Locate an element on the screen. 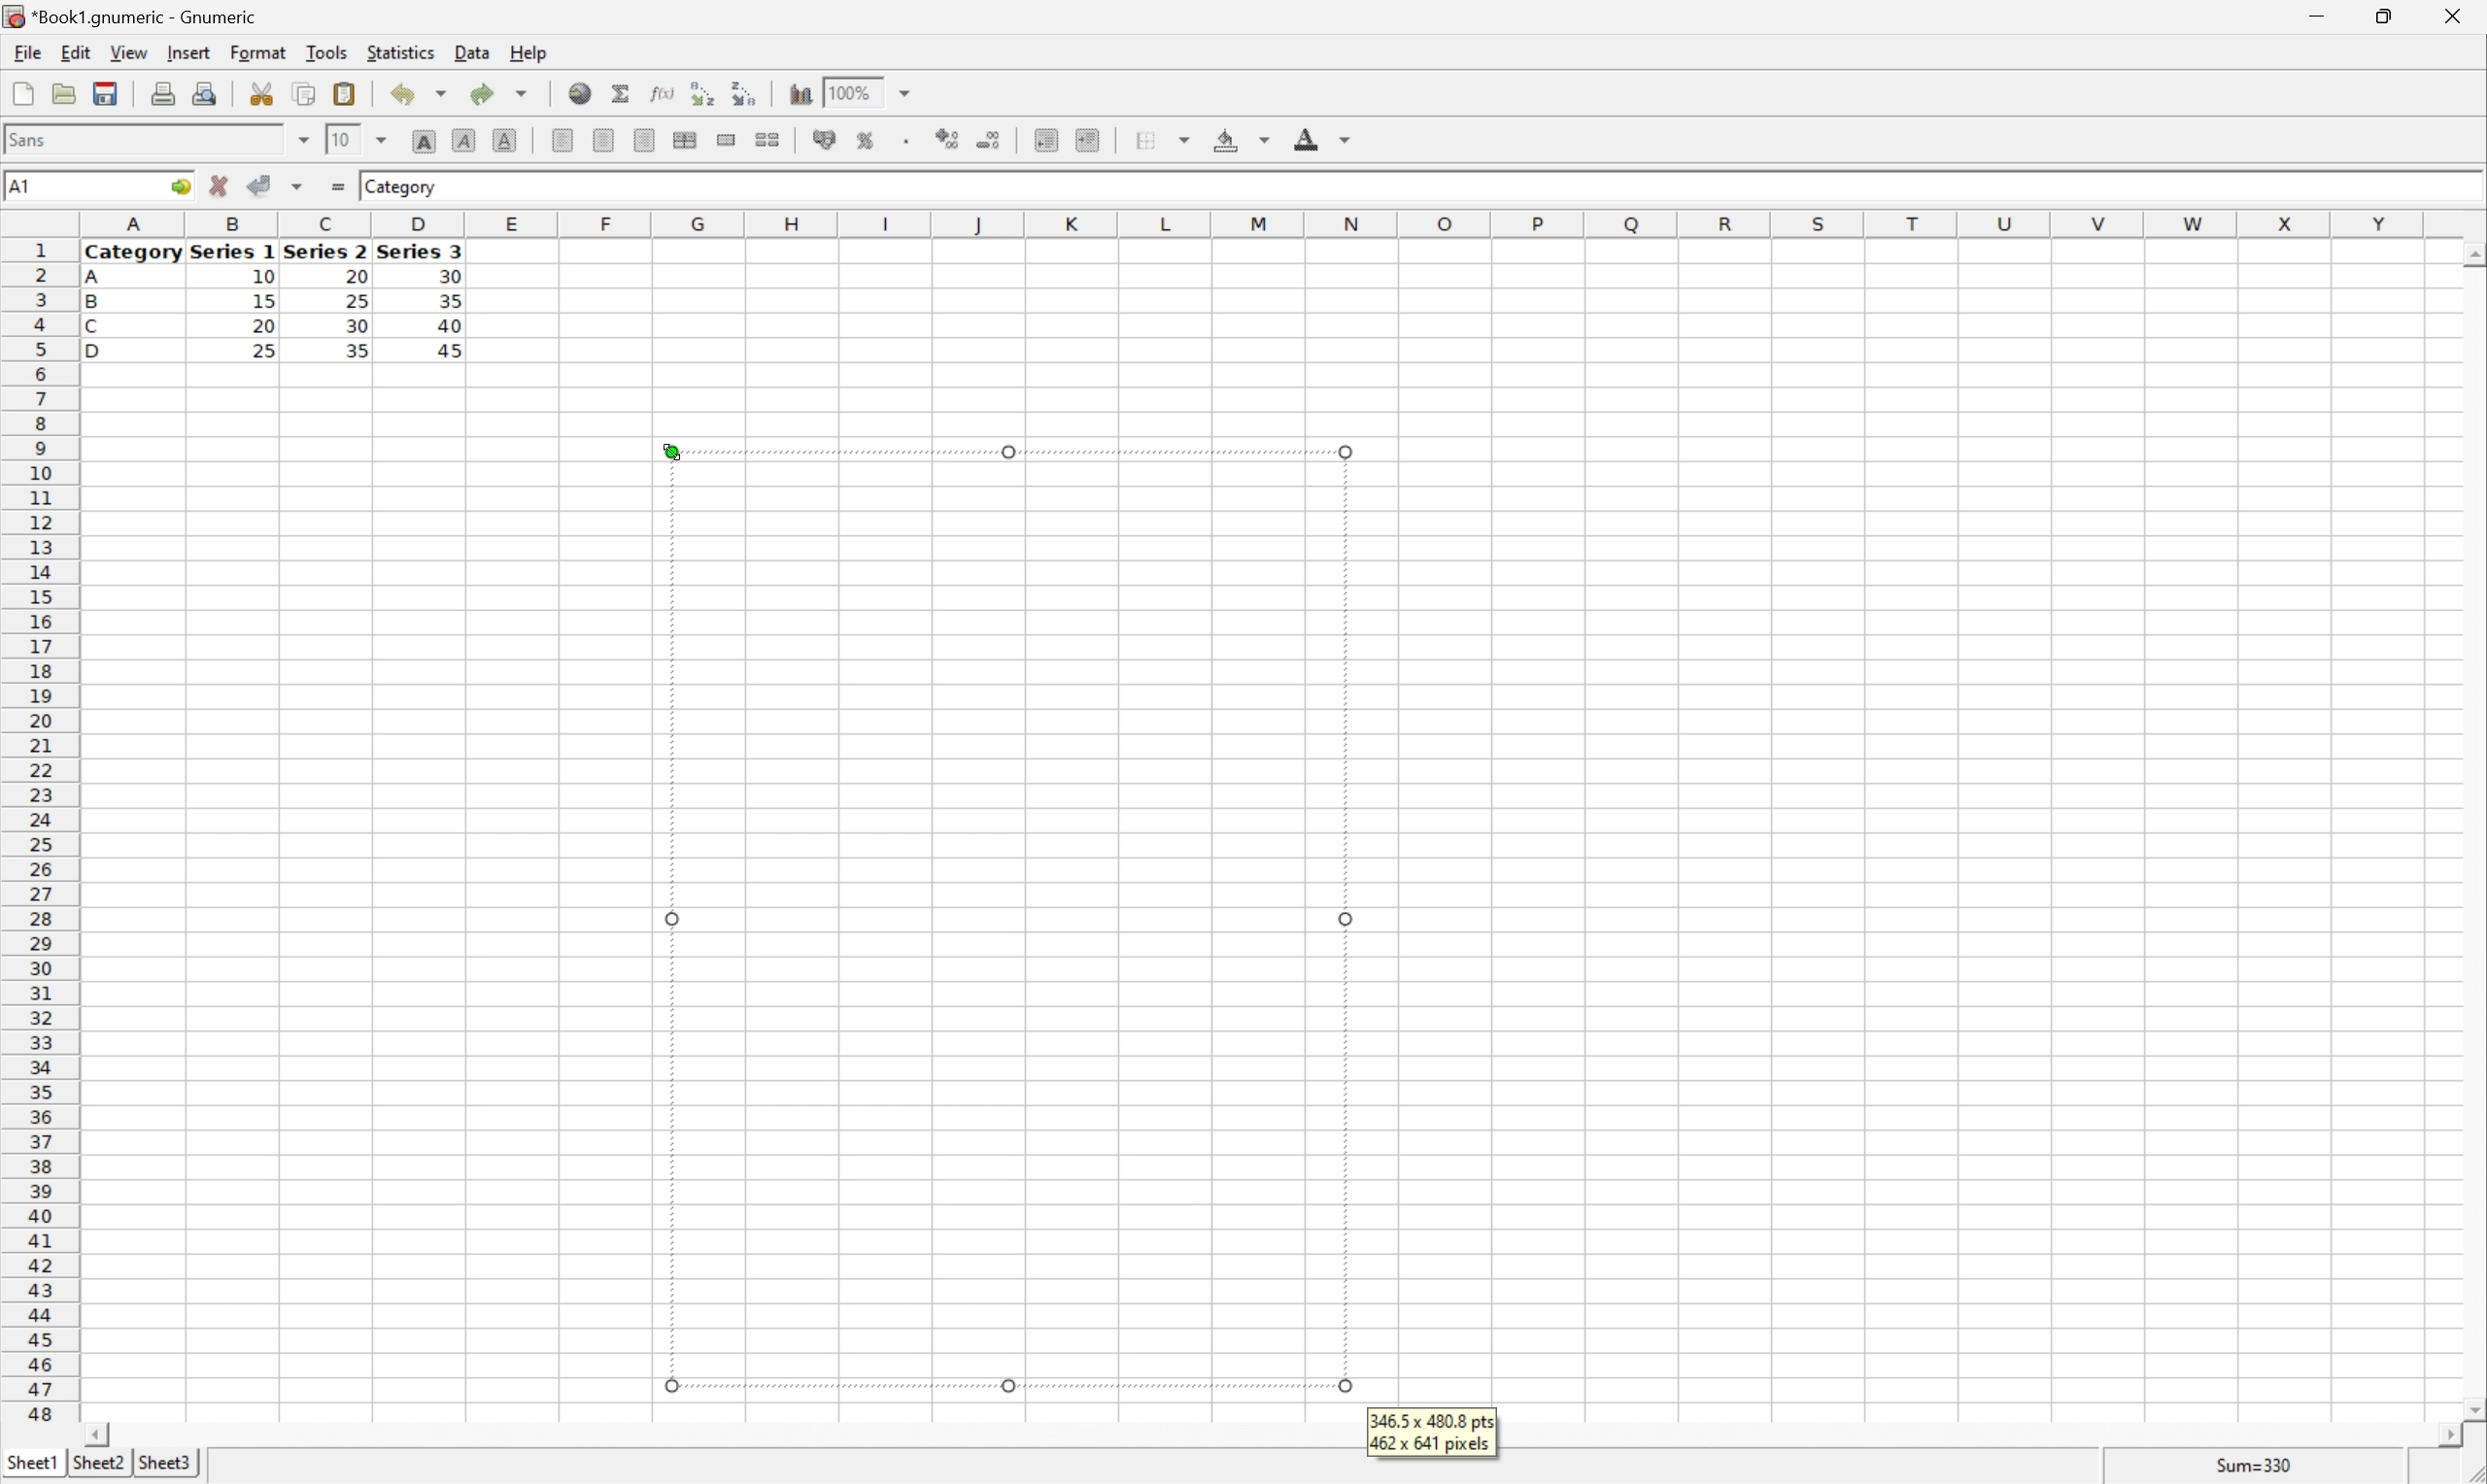  C is located at coordinates (92, 328).